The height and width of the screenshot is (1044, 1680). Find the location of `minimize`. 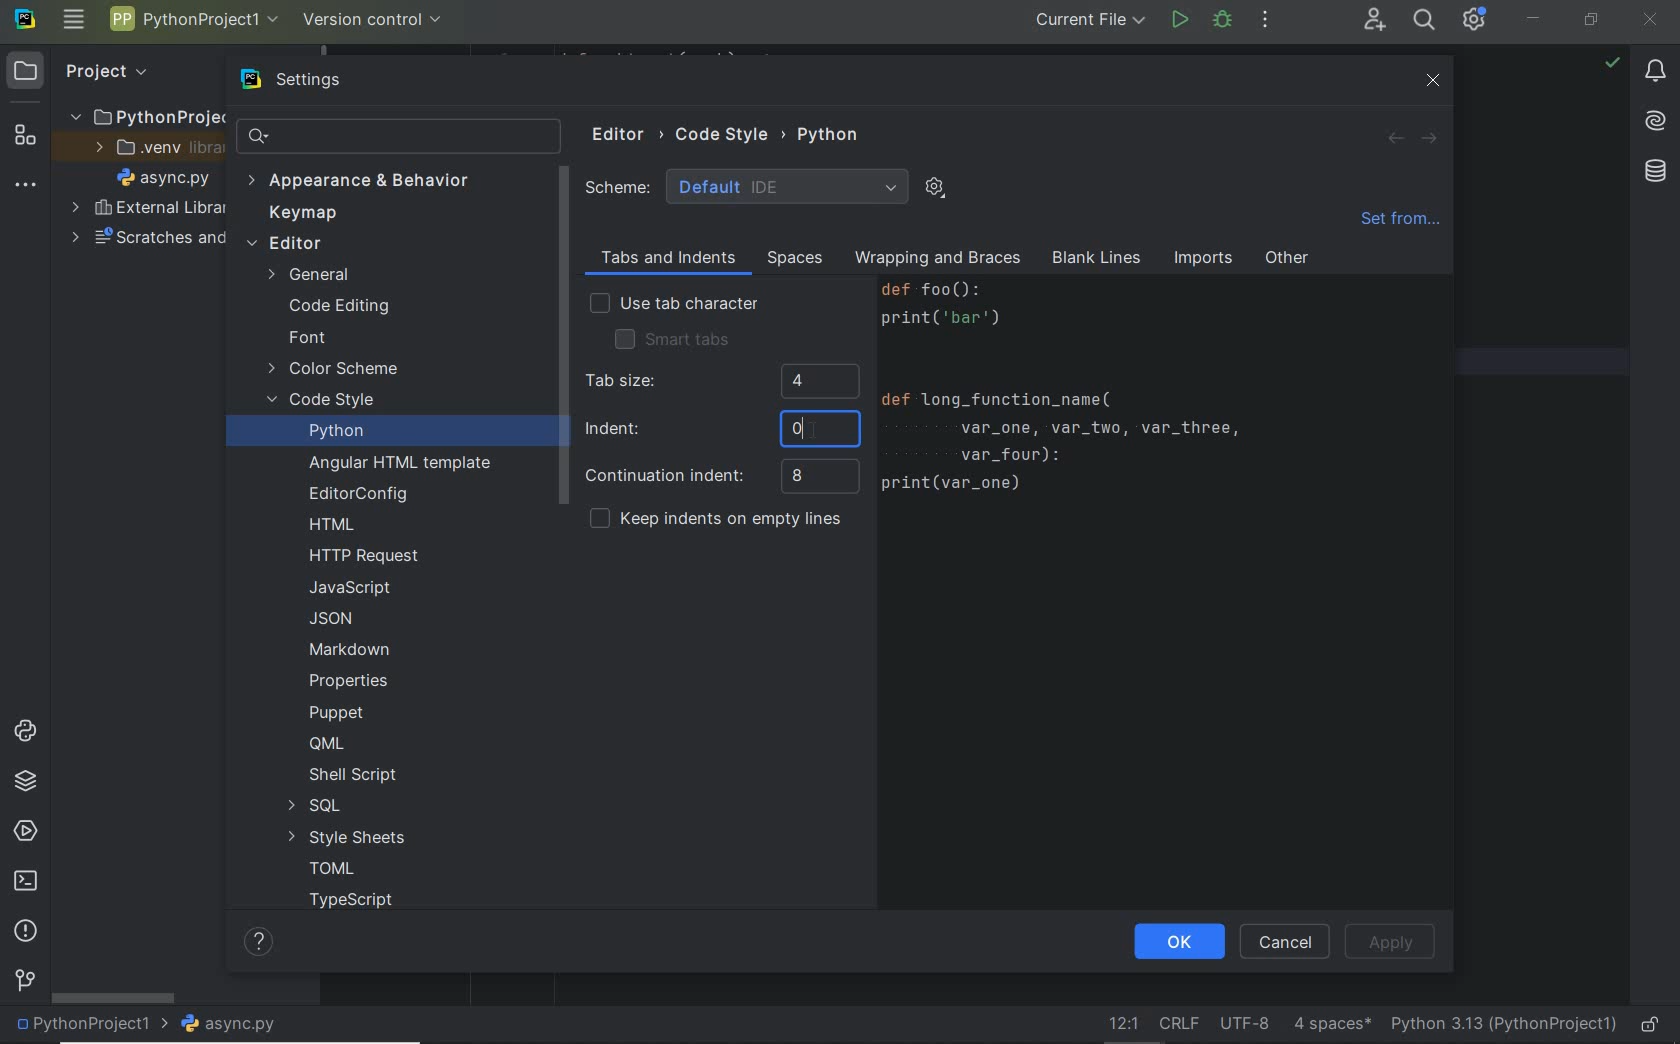

minimize is located at coordinates (1533, 18).